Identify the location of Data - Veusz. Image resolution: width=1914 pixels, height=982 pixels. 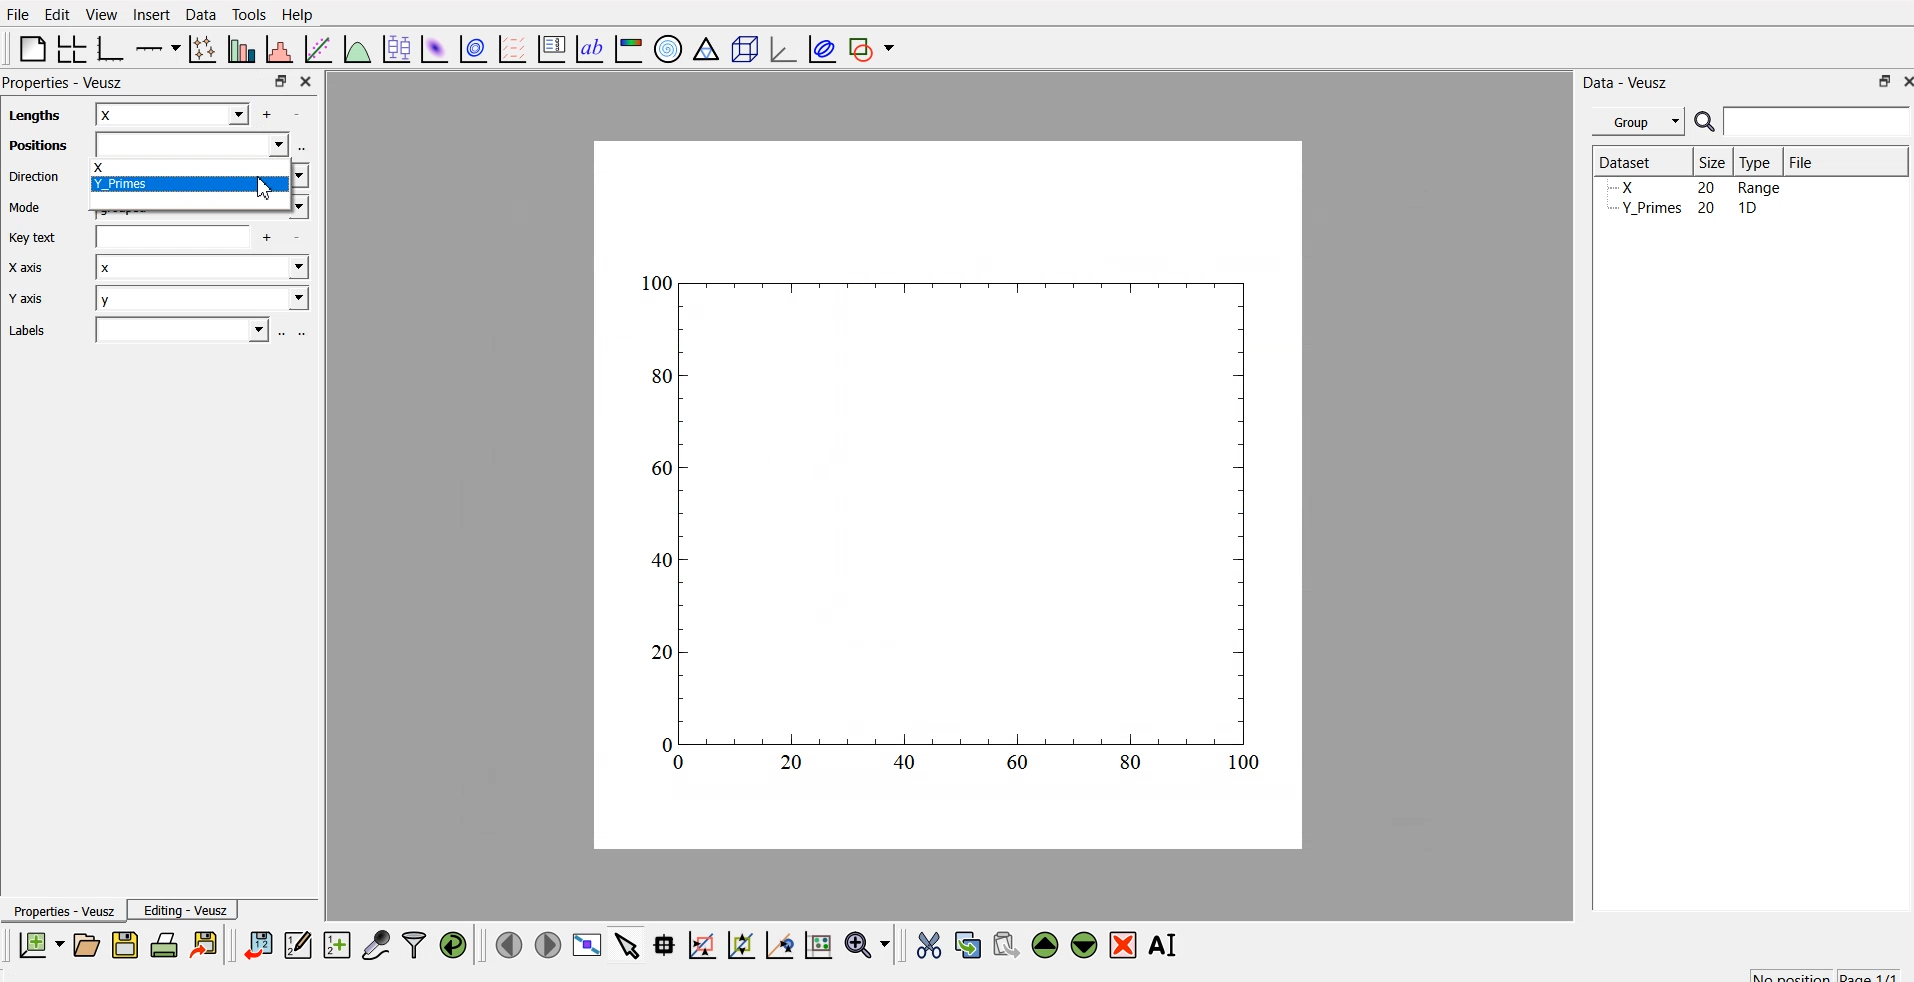
(1628, 79).